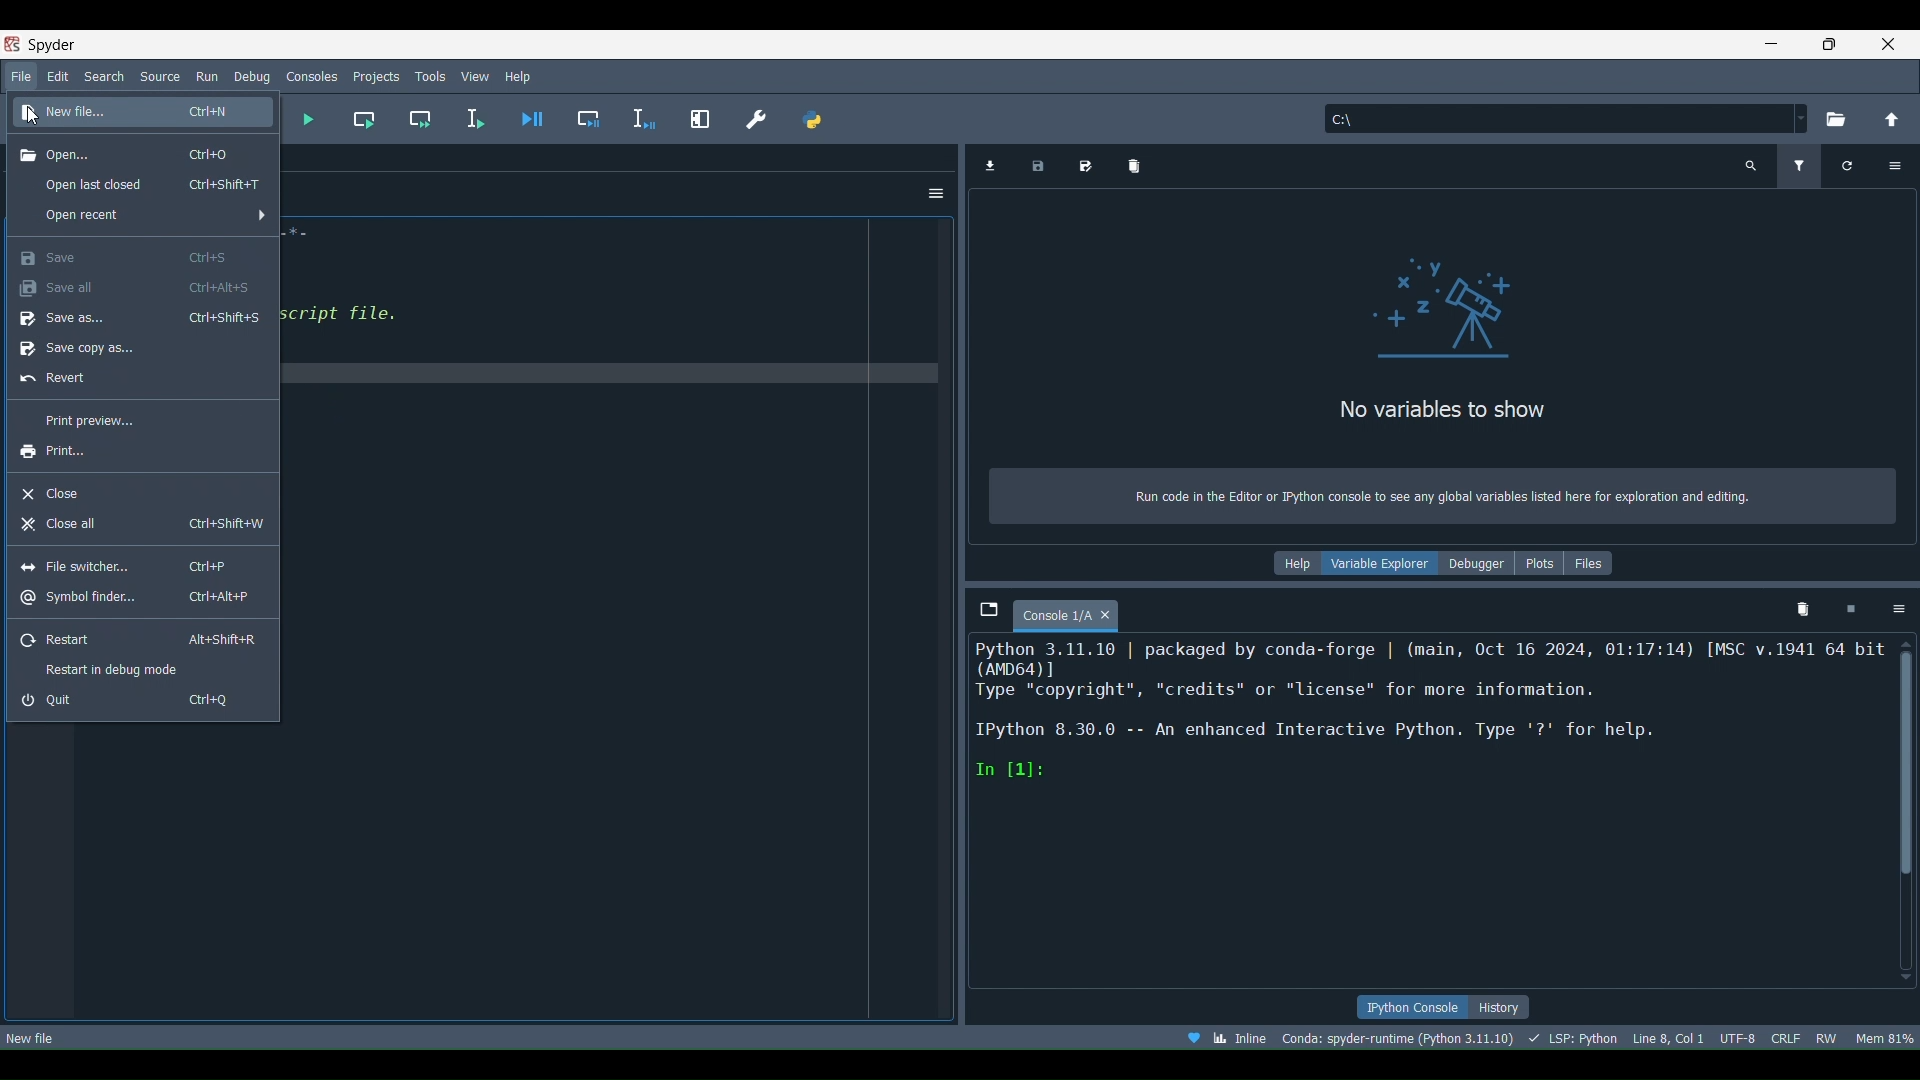 The height and width of the screenshot is (1080, 1920). I want to click on Completions, linting, code folding and symbols, status, so click(1576, 1037).